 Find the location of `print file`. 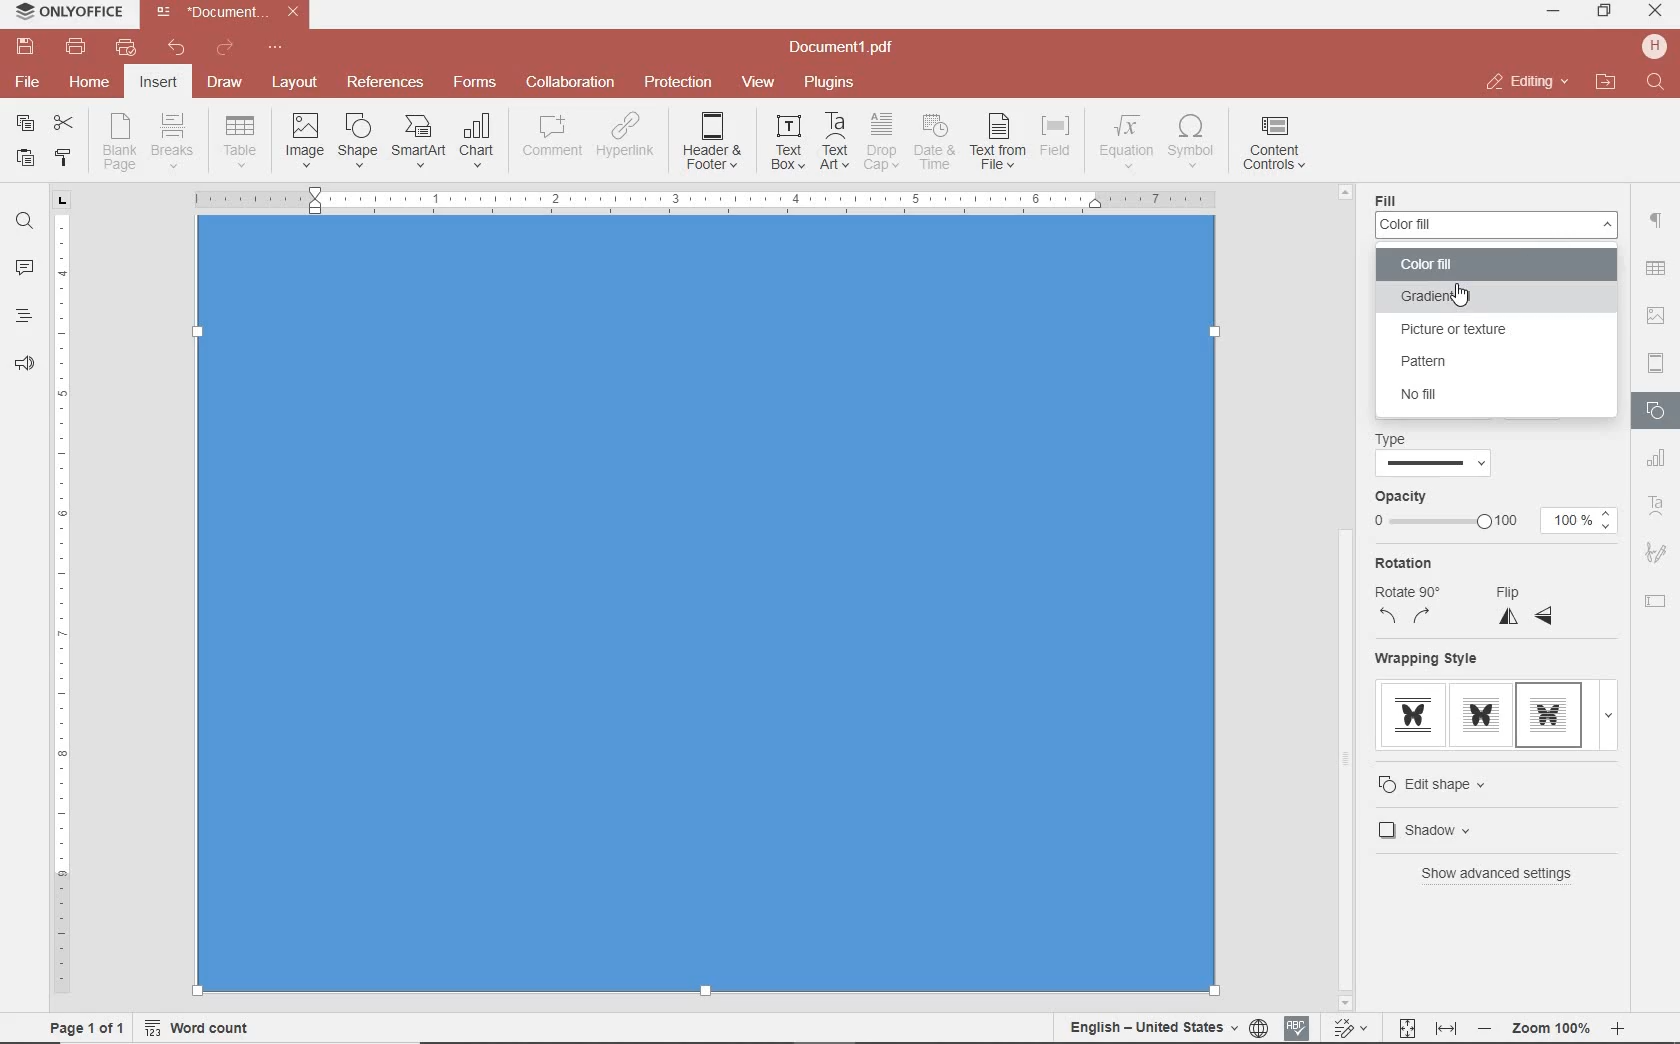

print file is located at coordinates (76, 47).